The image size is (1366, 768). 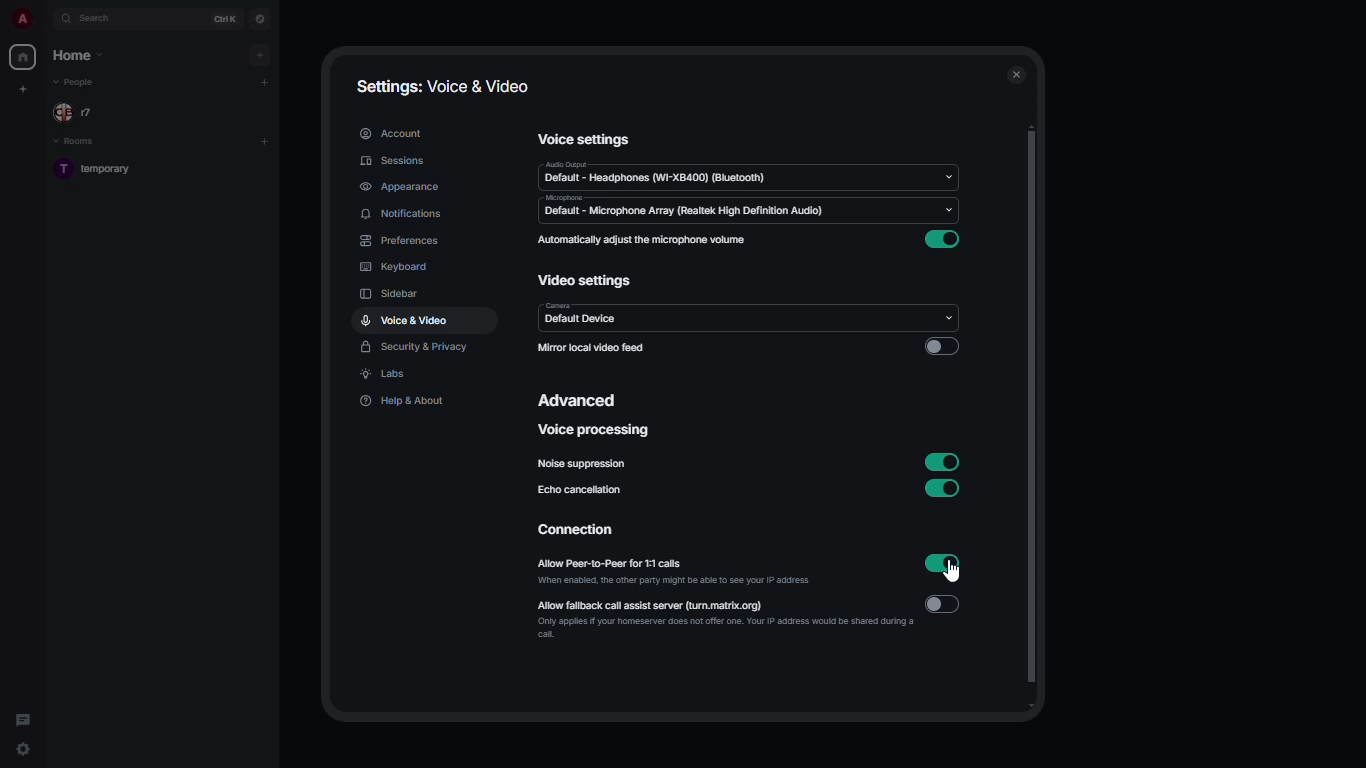 What do you see at coordinates (265, 142) in the screenshot?
I see `add` at bounding box center [265, 142].